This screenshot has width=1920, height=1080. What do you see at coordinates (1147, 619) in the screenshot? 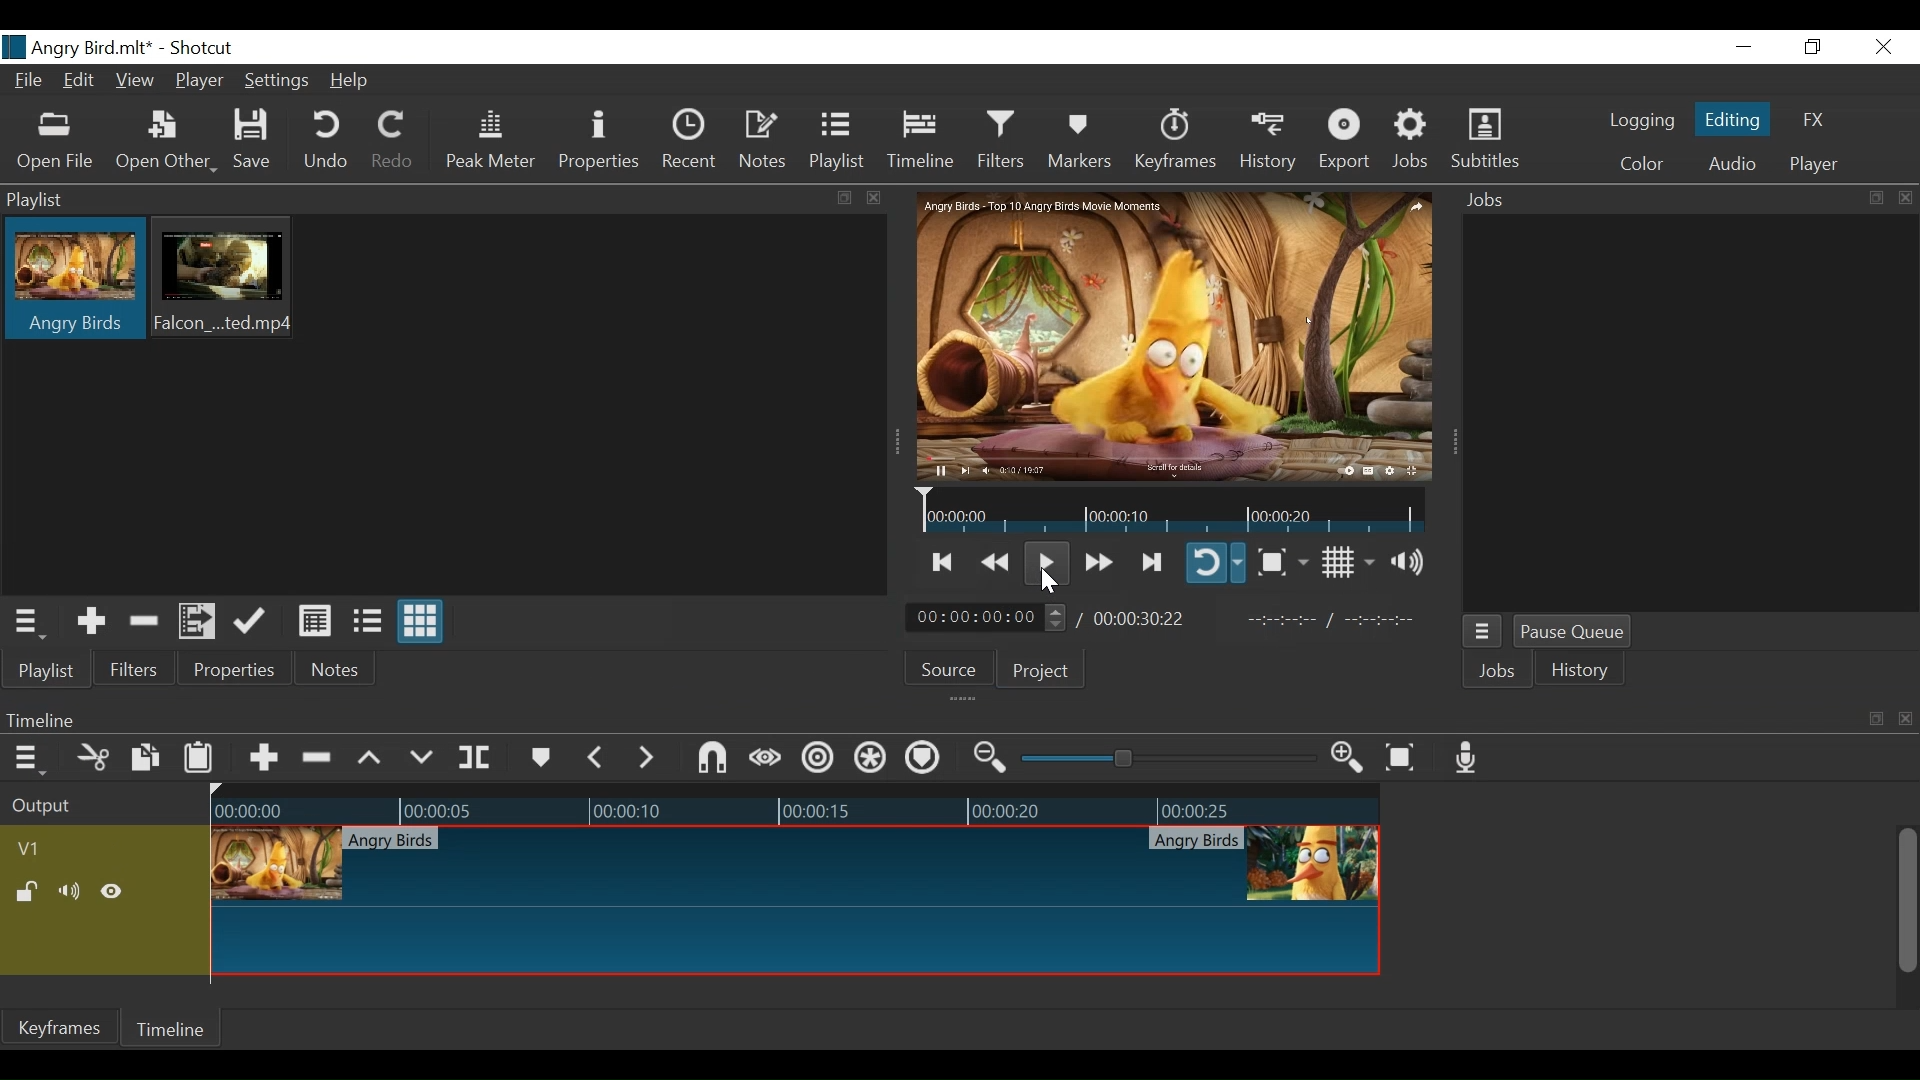
I see `Total Duration` at bounding box center [1147, 619].